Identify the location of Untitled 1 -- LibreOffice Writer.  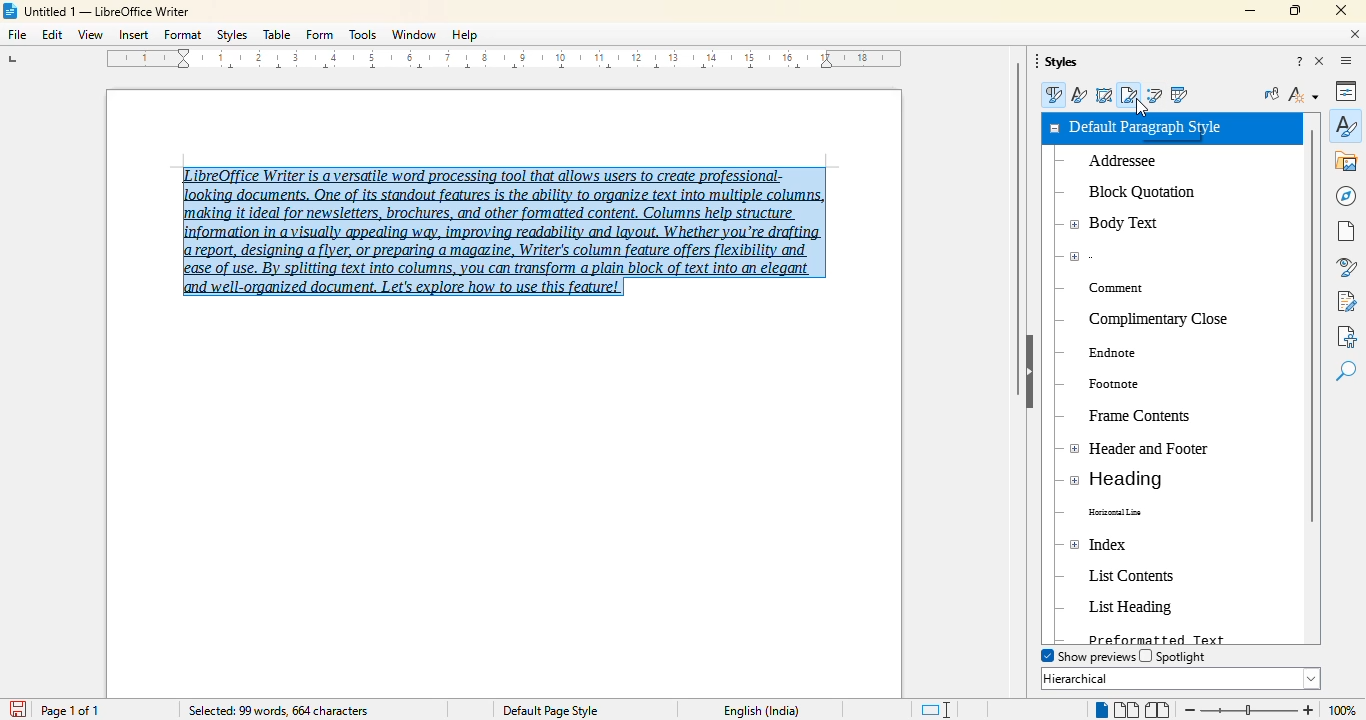
(110, 13).